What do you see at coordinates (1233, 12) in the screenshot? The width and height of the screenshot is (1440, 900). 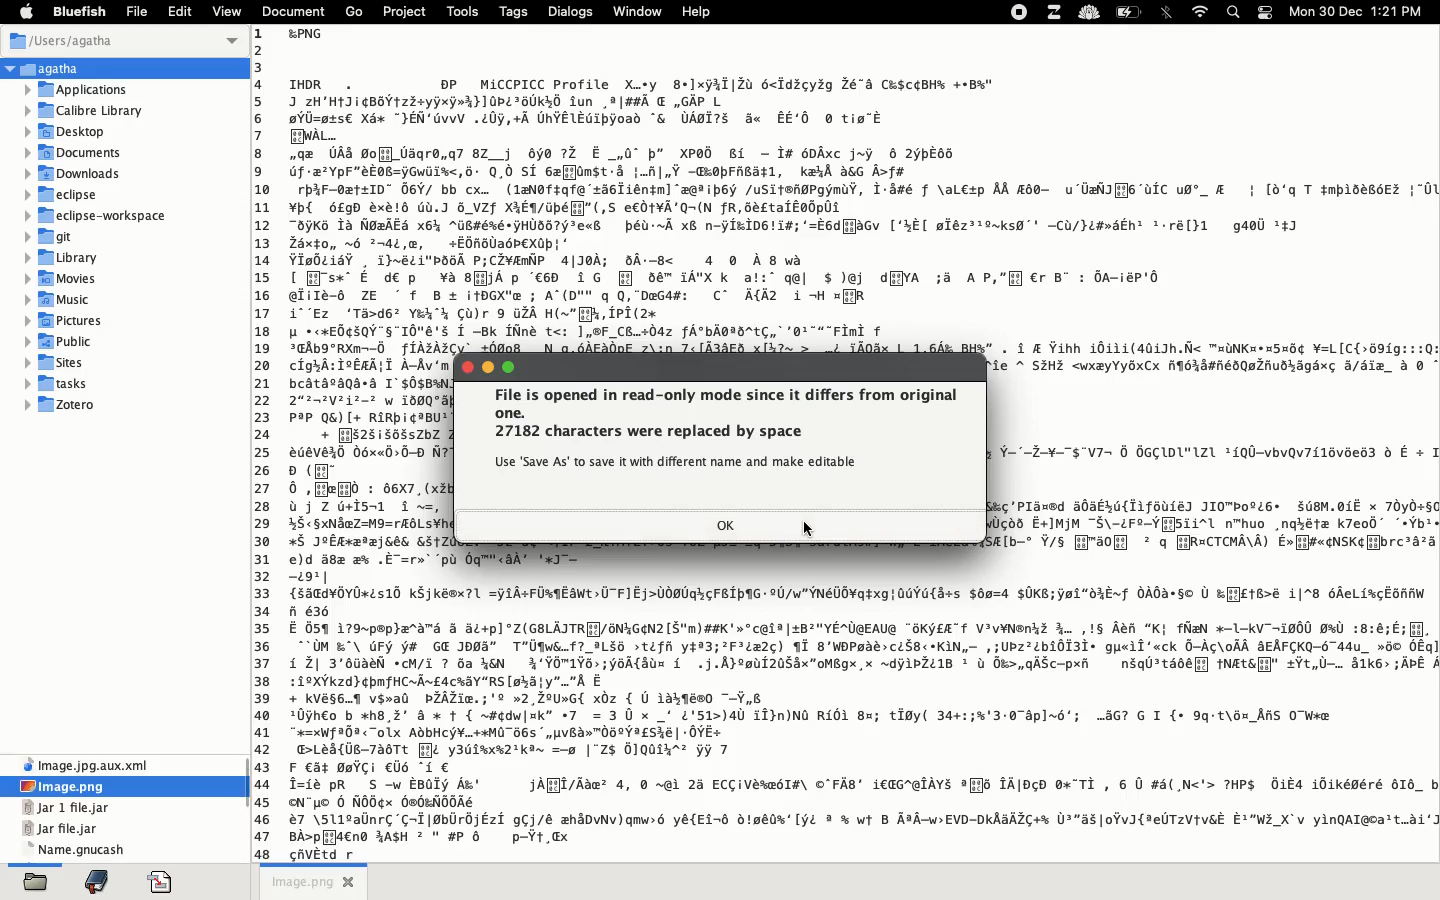 I see `search` at bounding box center [1233, 12].